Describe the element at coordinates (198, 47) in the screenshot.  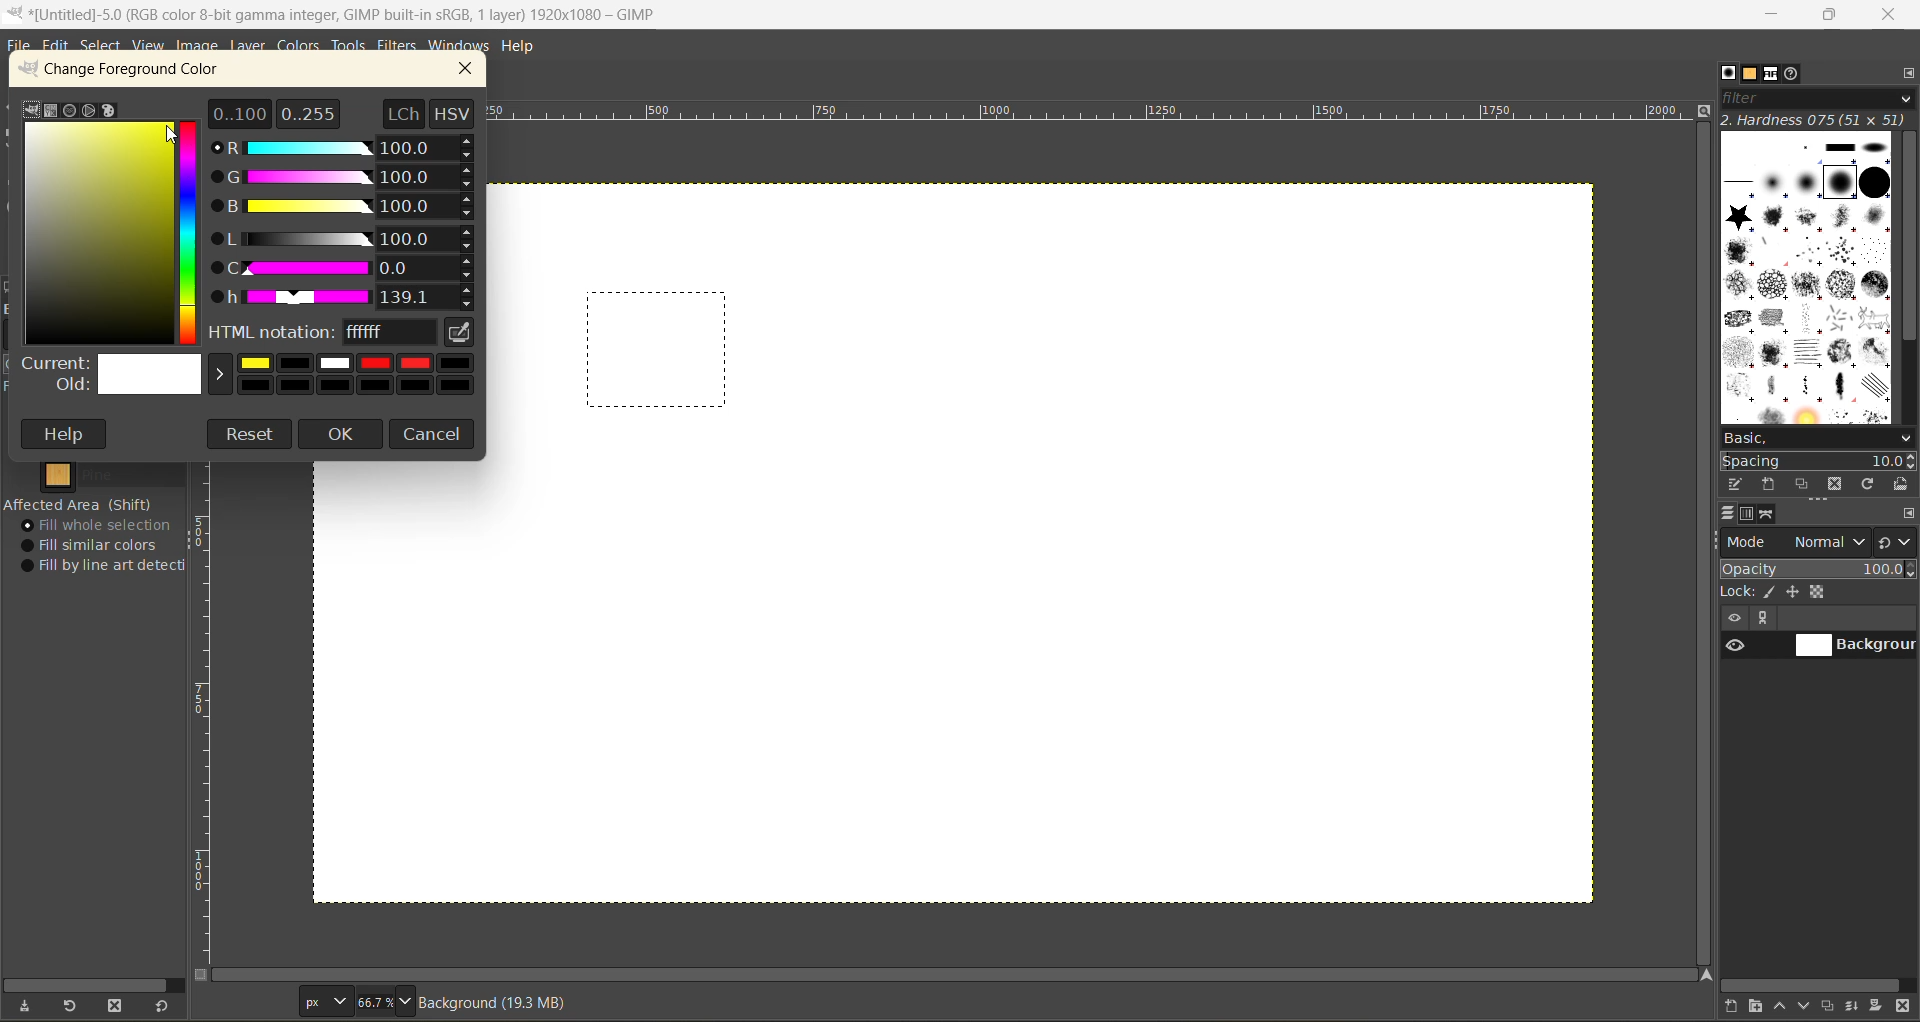
I see `image` at that location.